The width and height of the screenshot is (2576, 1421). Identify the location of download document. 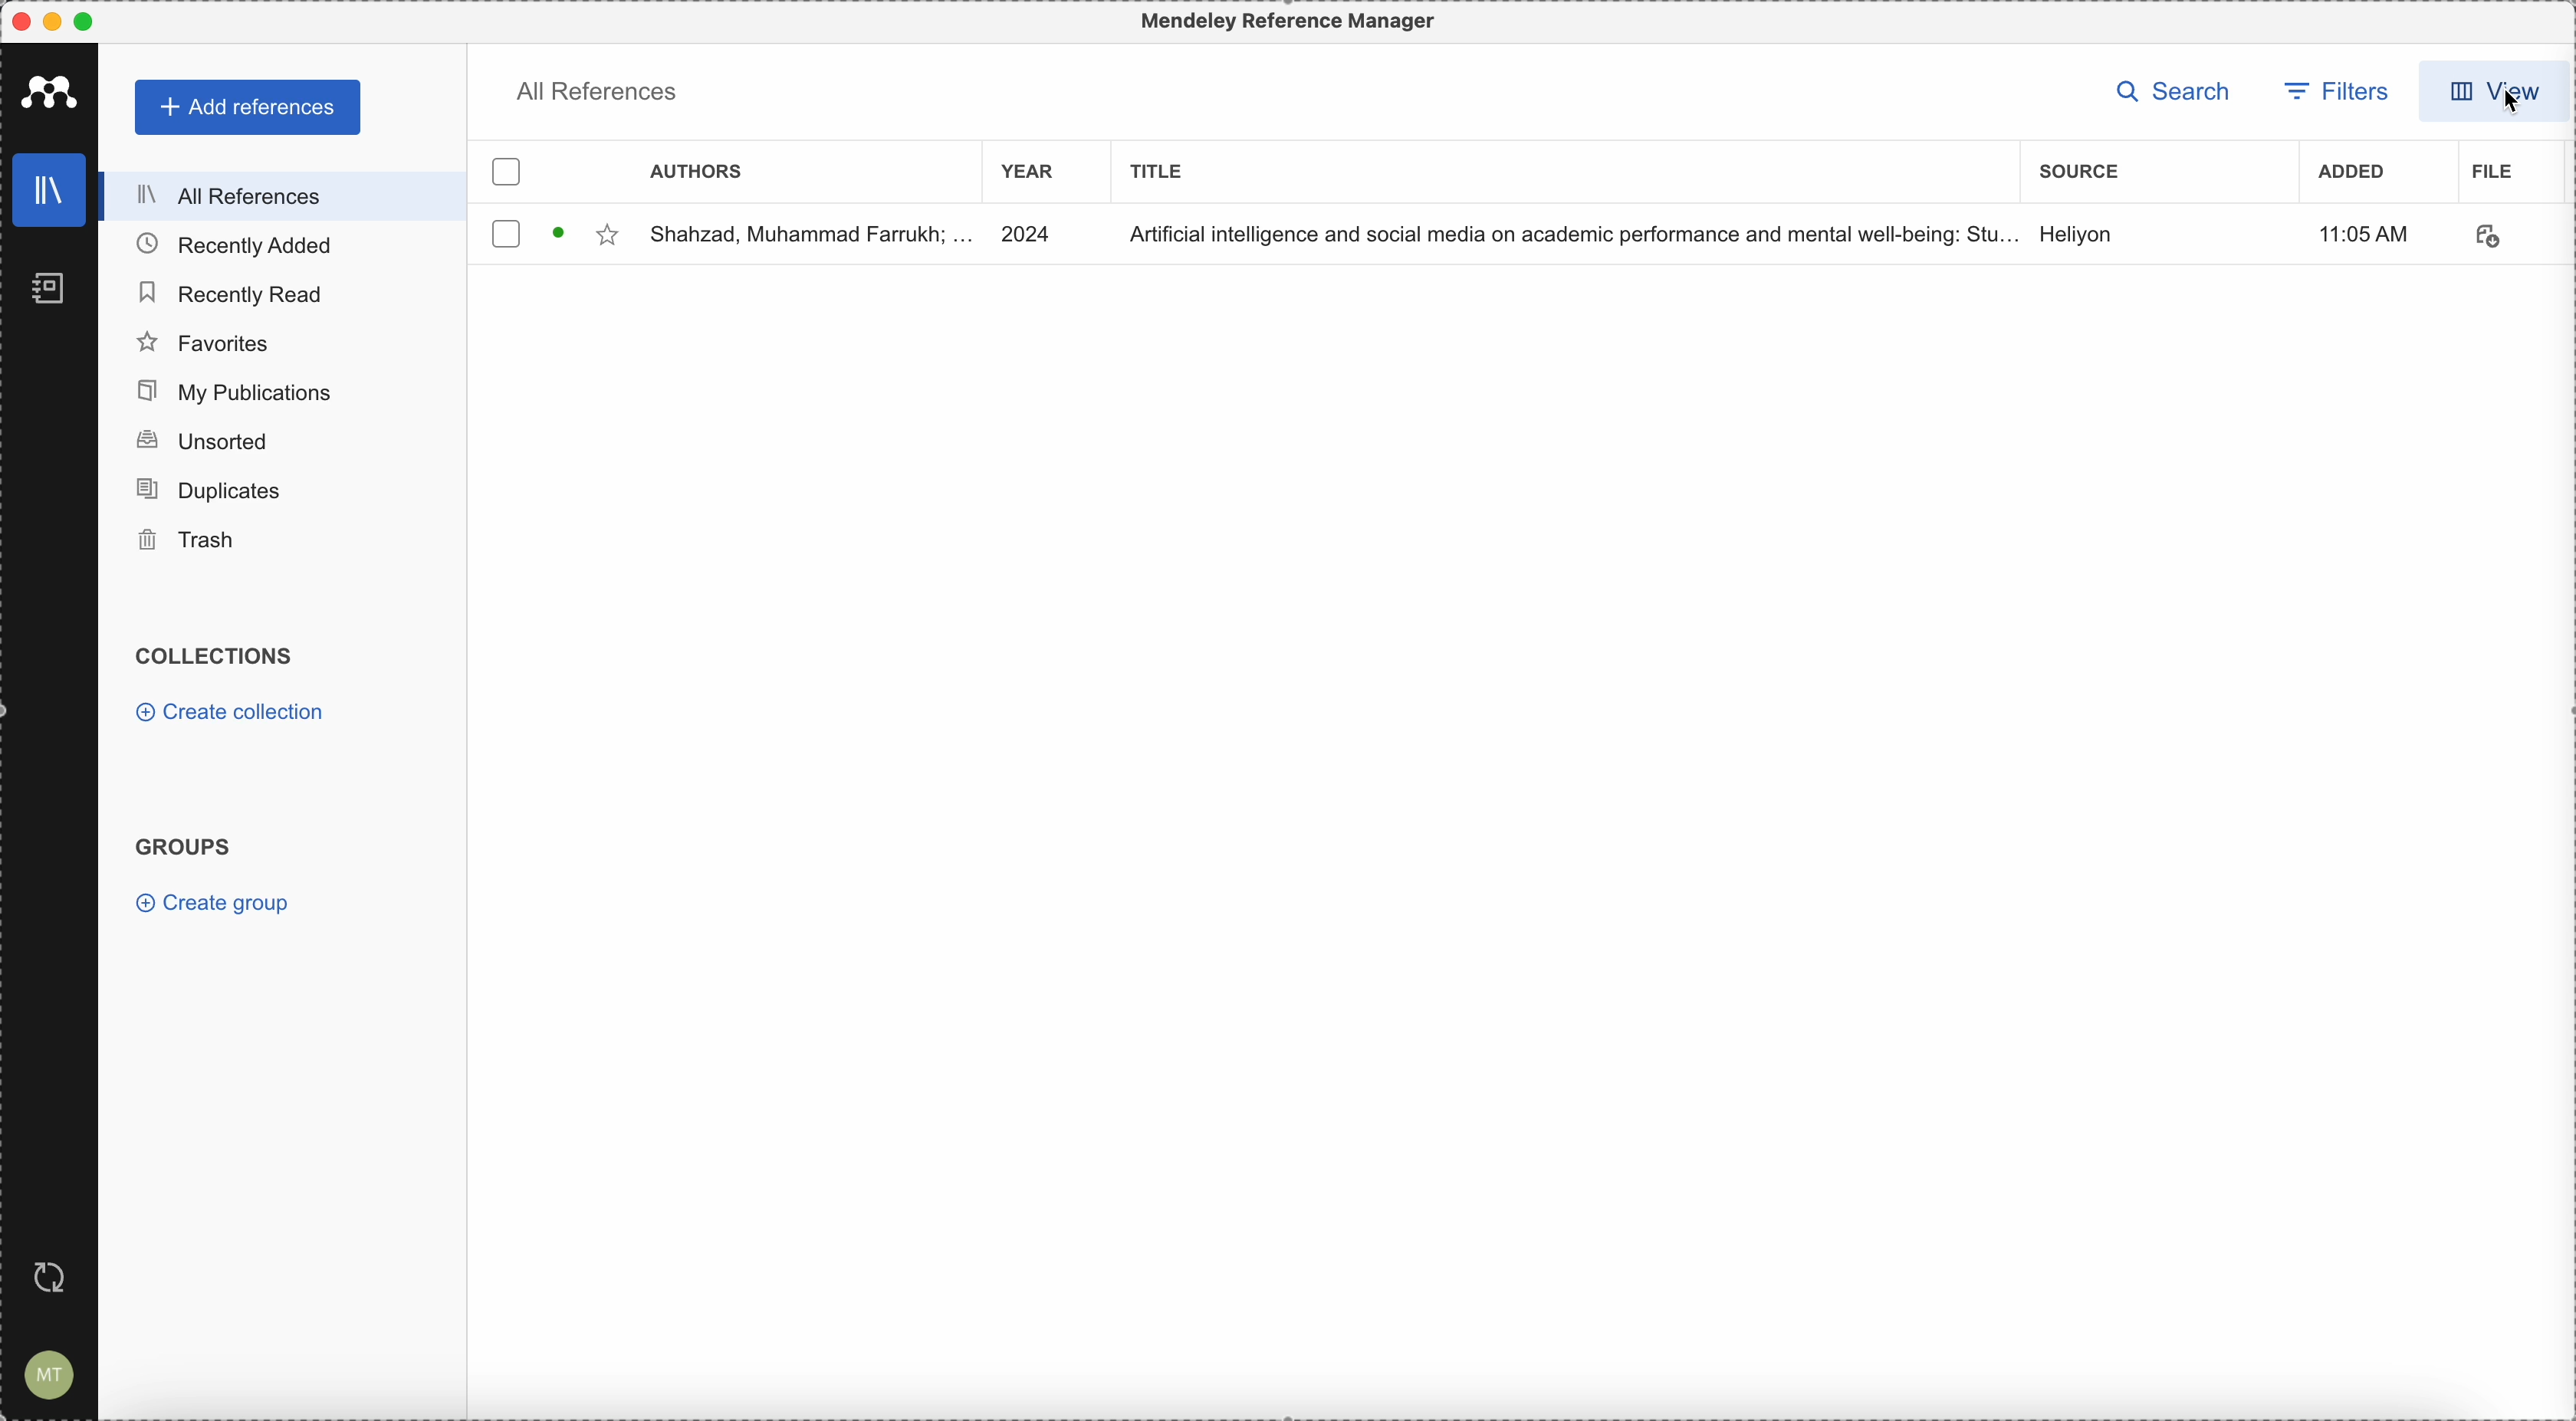
(559, 233).